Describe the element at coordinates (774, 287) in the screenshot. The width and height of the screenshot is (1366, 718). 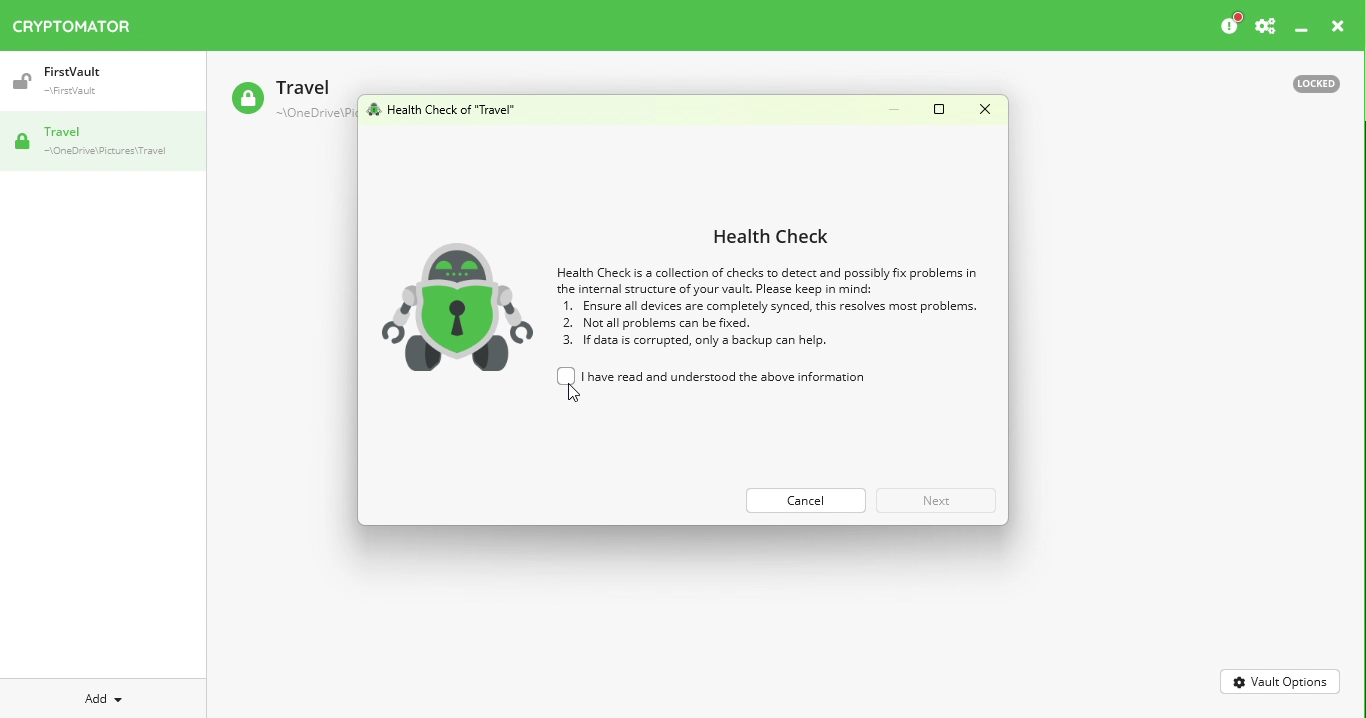
I see `Health check information` at that location.